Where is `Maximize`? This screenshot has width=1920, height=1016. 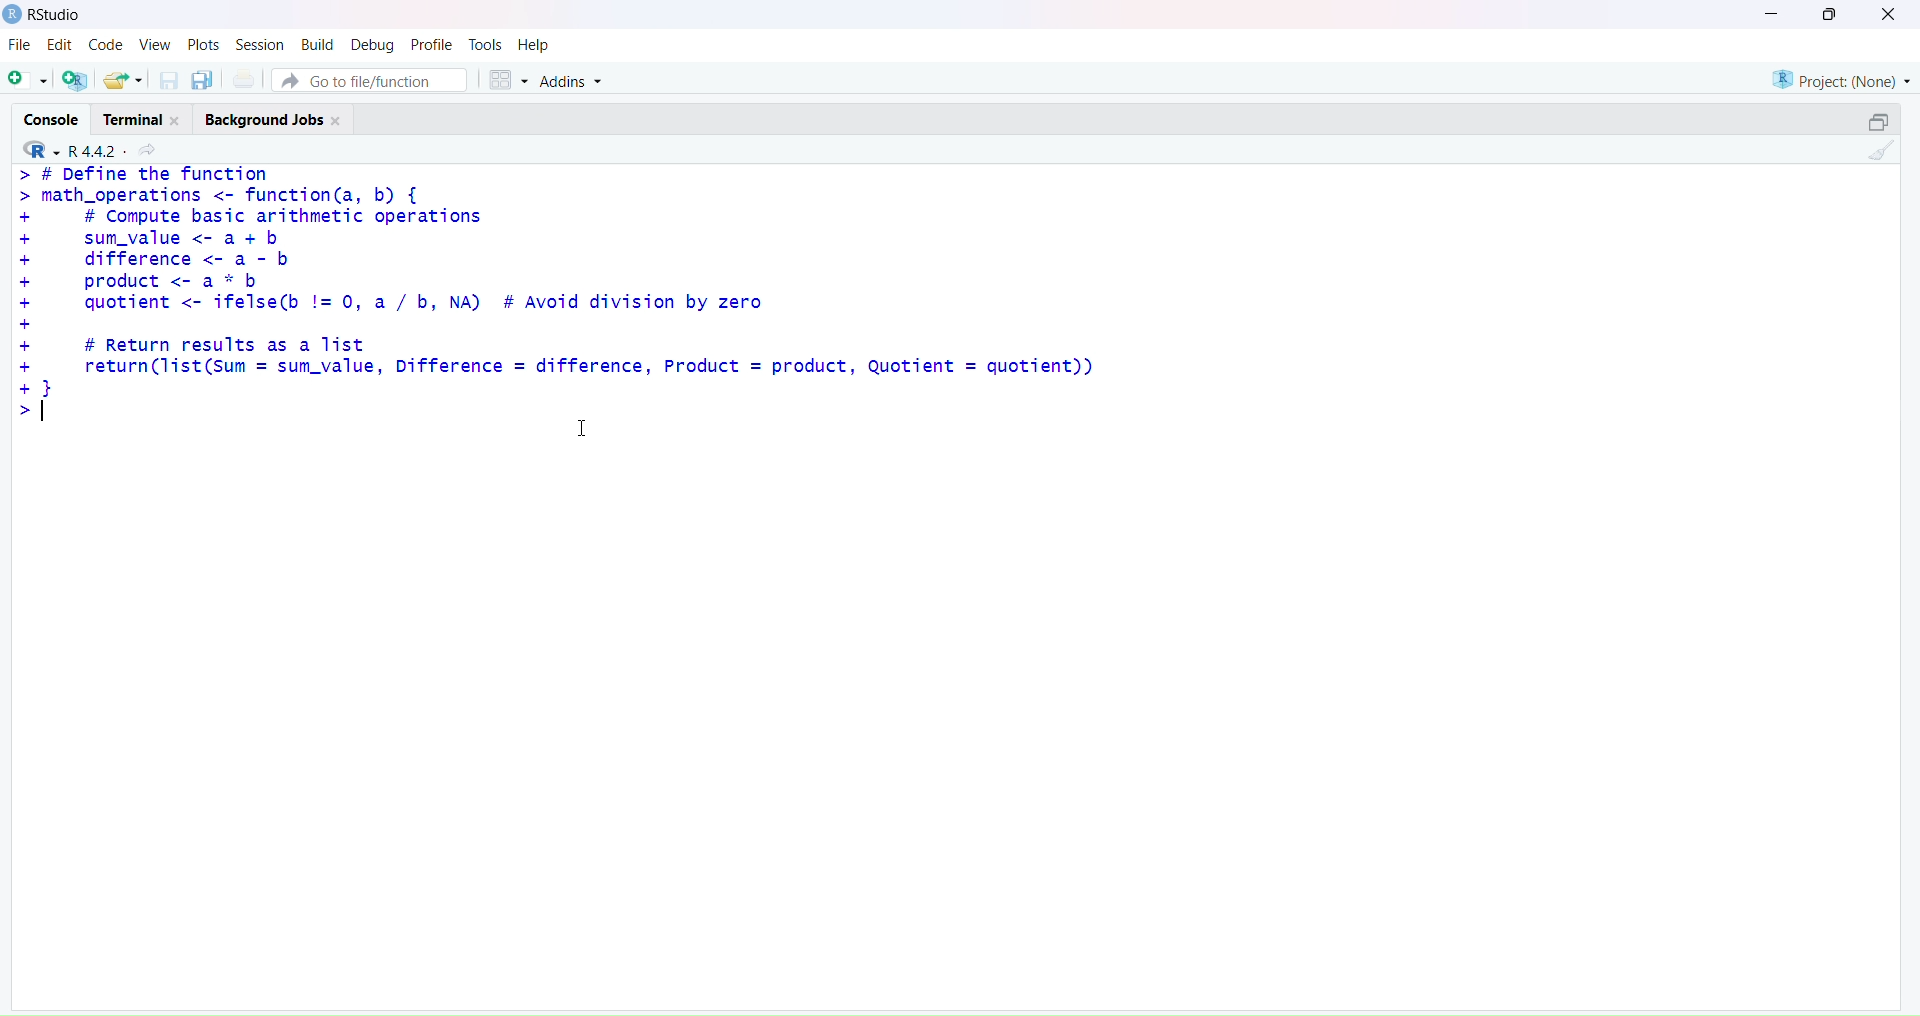 Maximize is located at coordinates (1831, 15).